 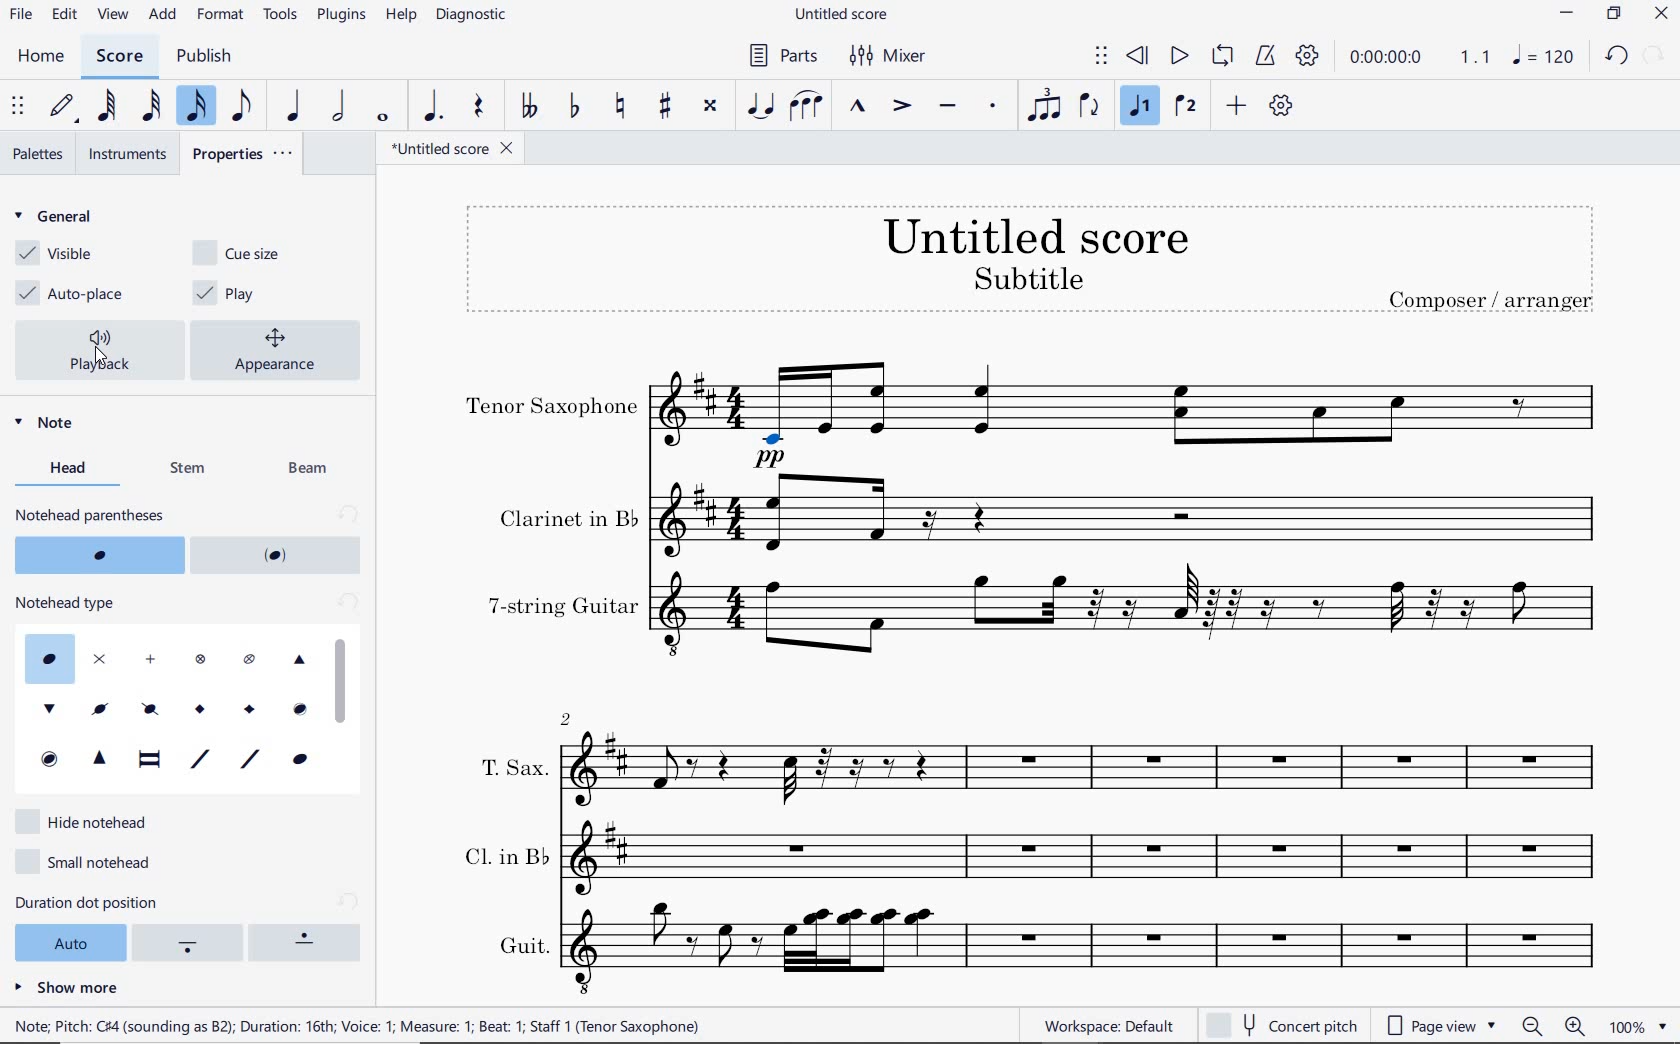 What do you see at coordinates (712, 108) in the screenshot?
I see `TOGGLE DOUBLE-SHARP` at bounding box center [712, 108].